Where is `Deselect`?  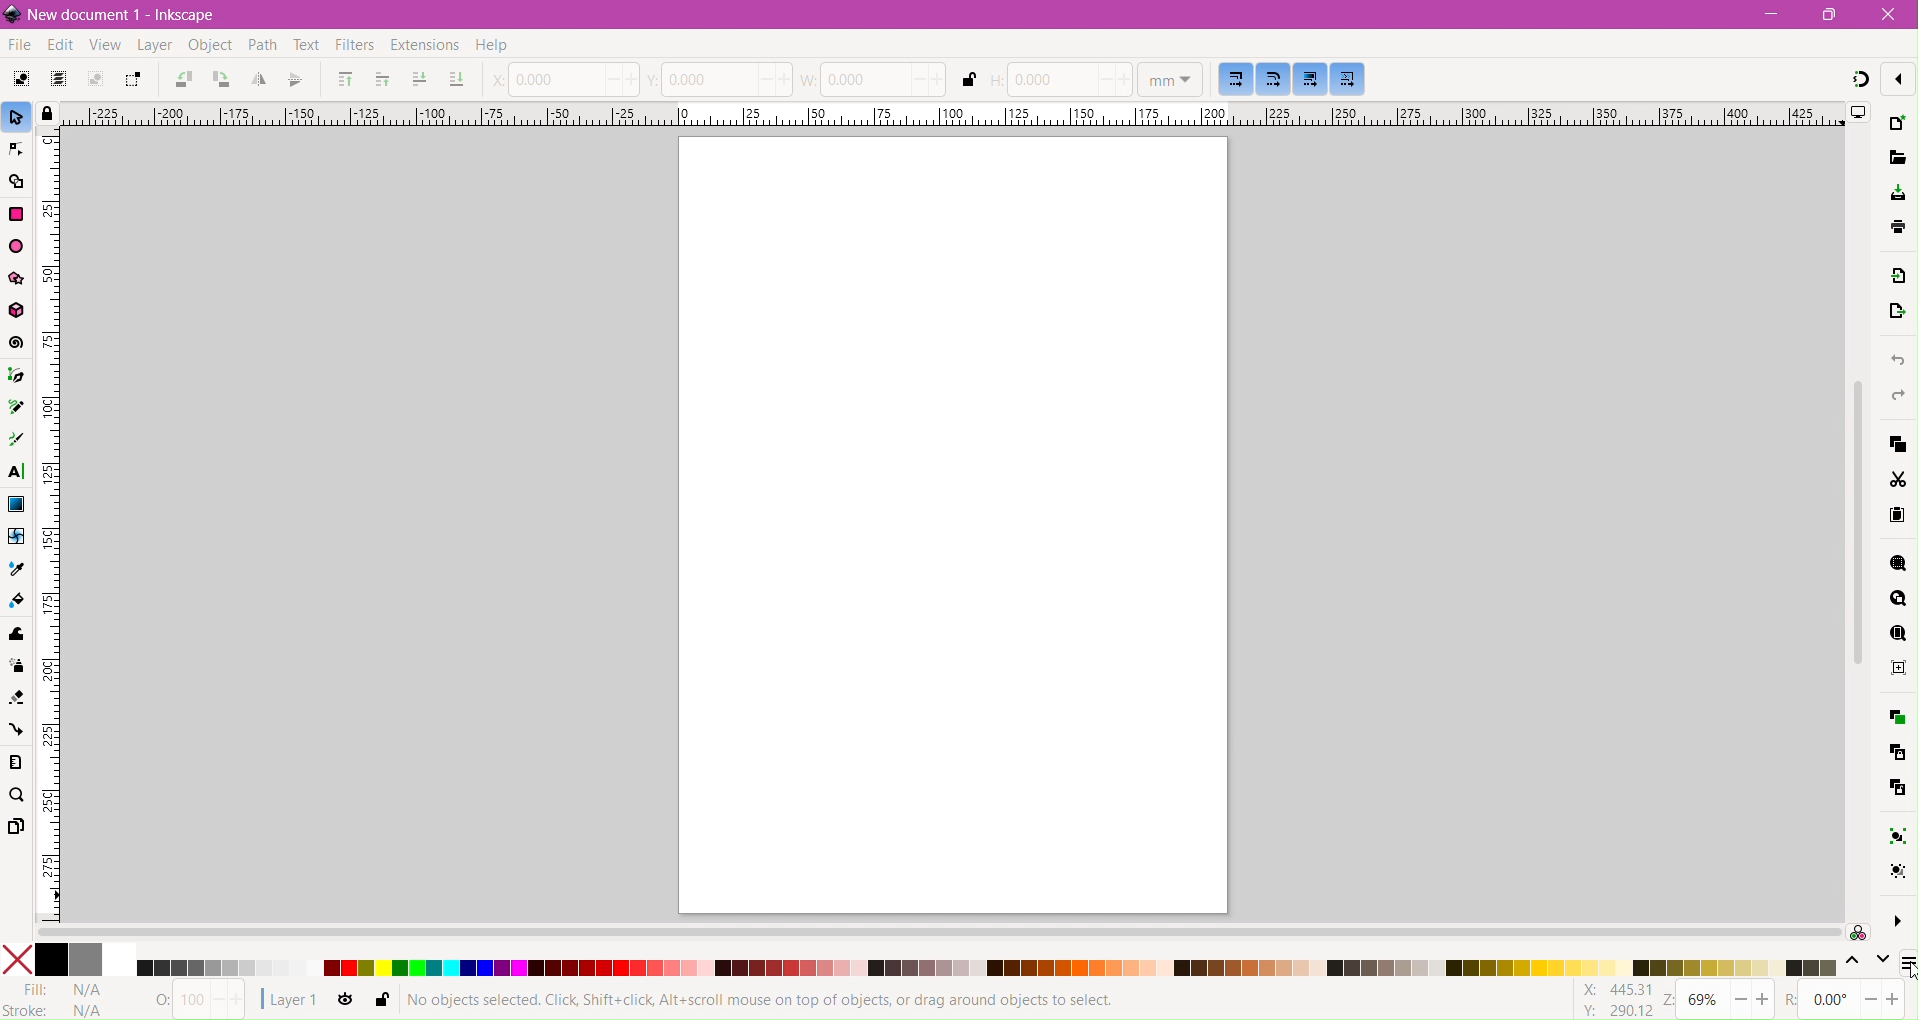 Deselect is located at coordinates (96, 80).